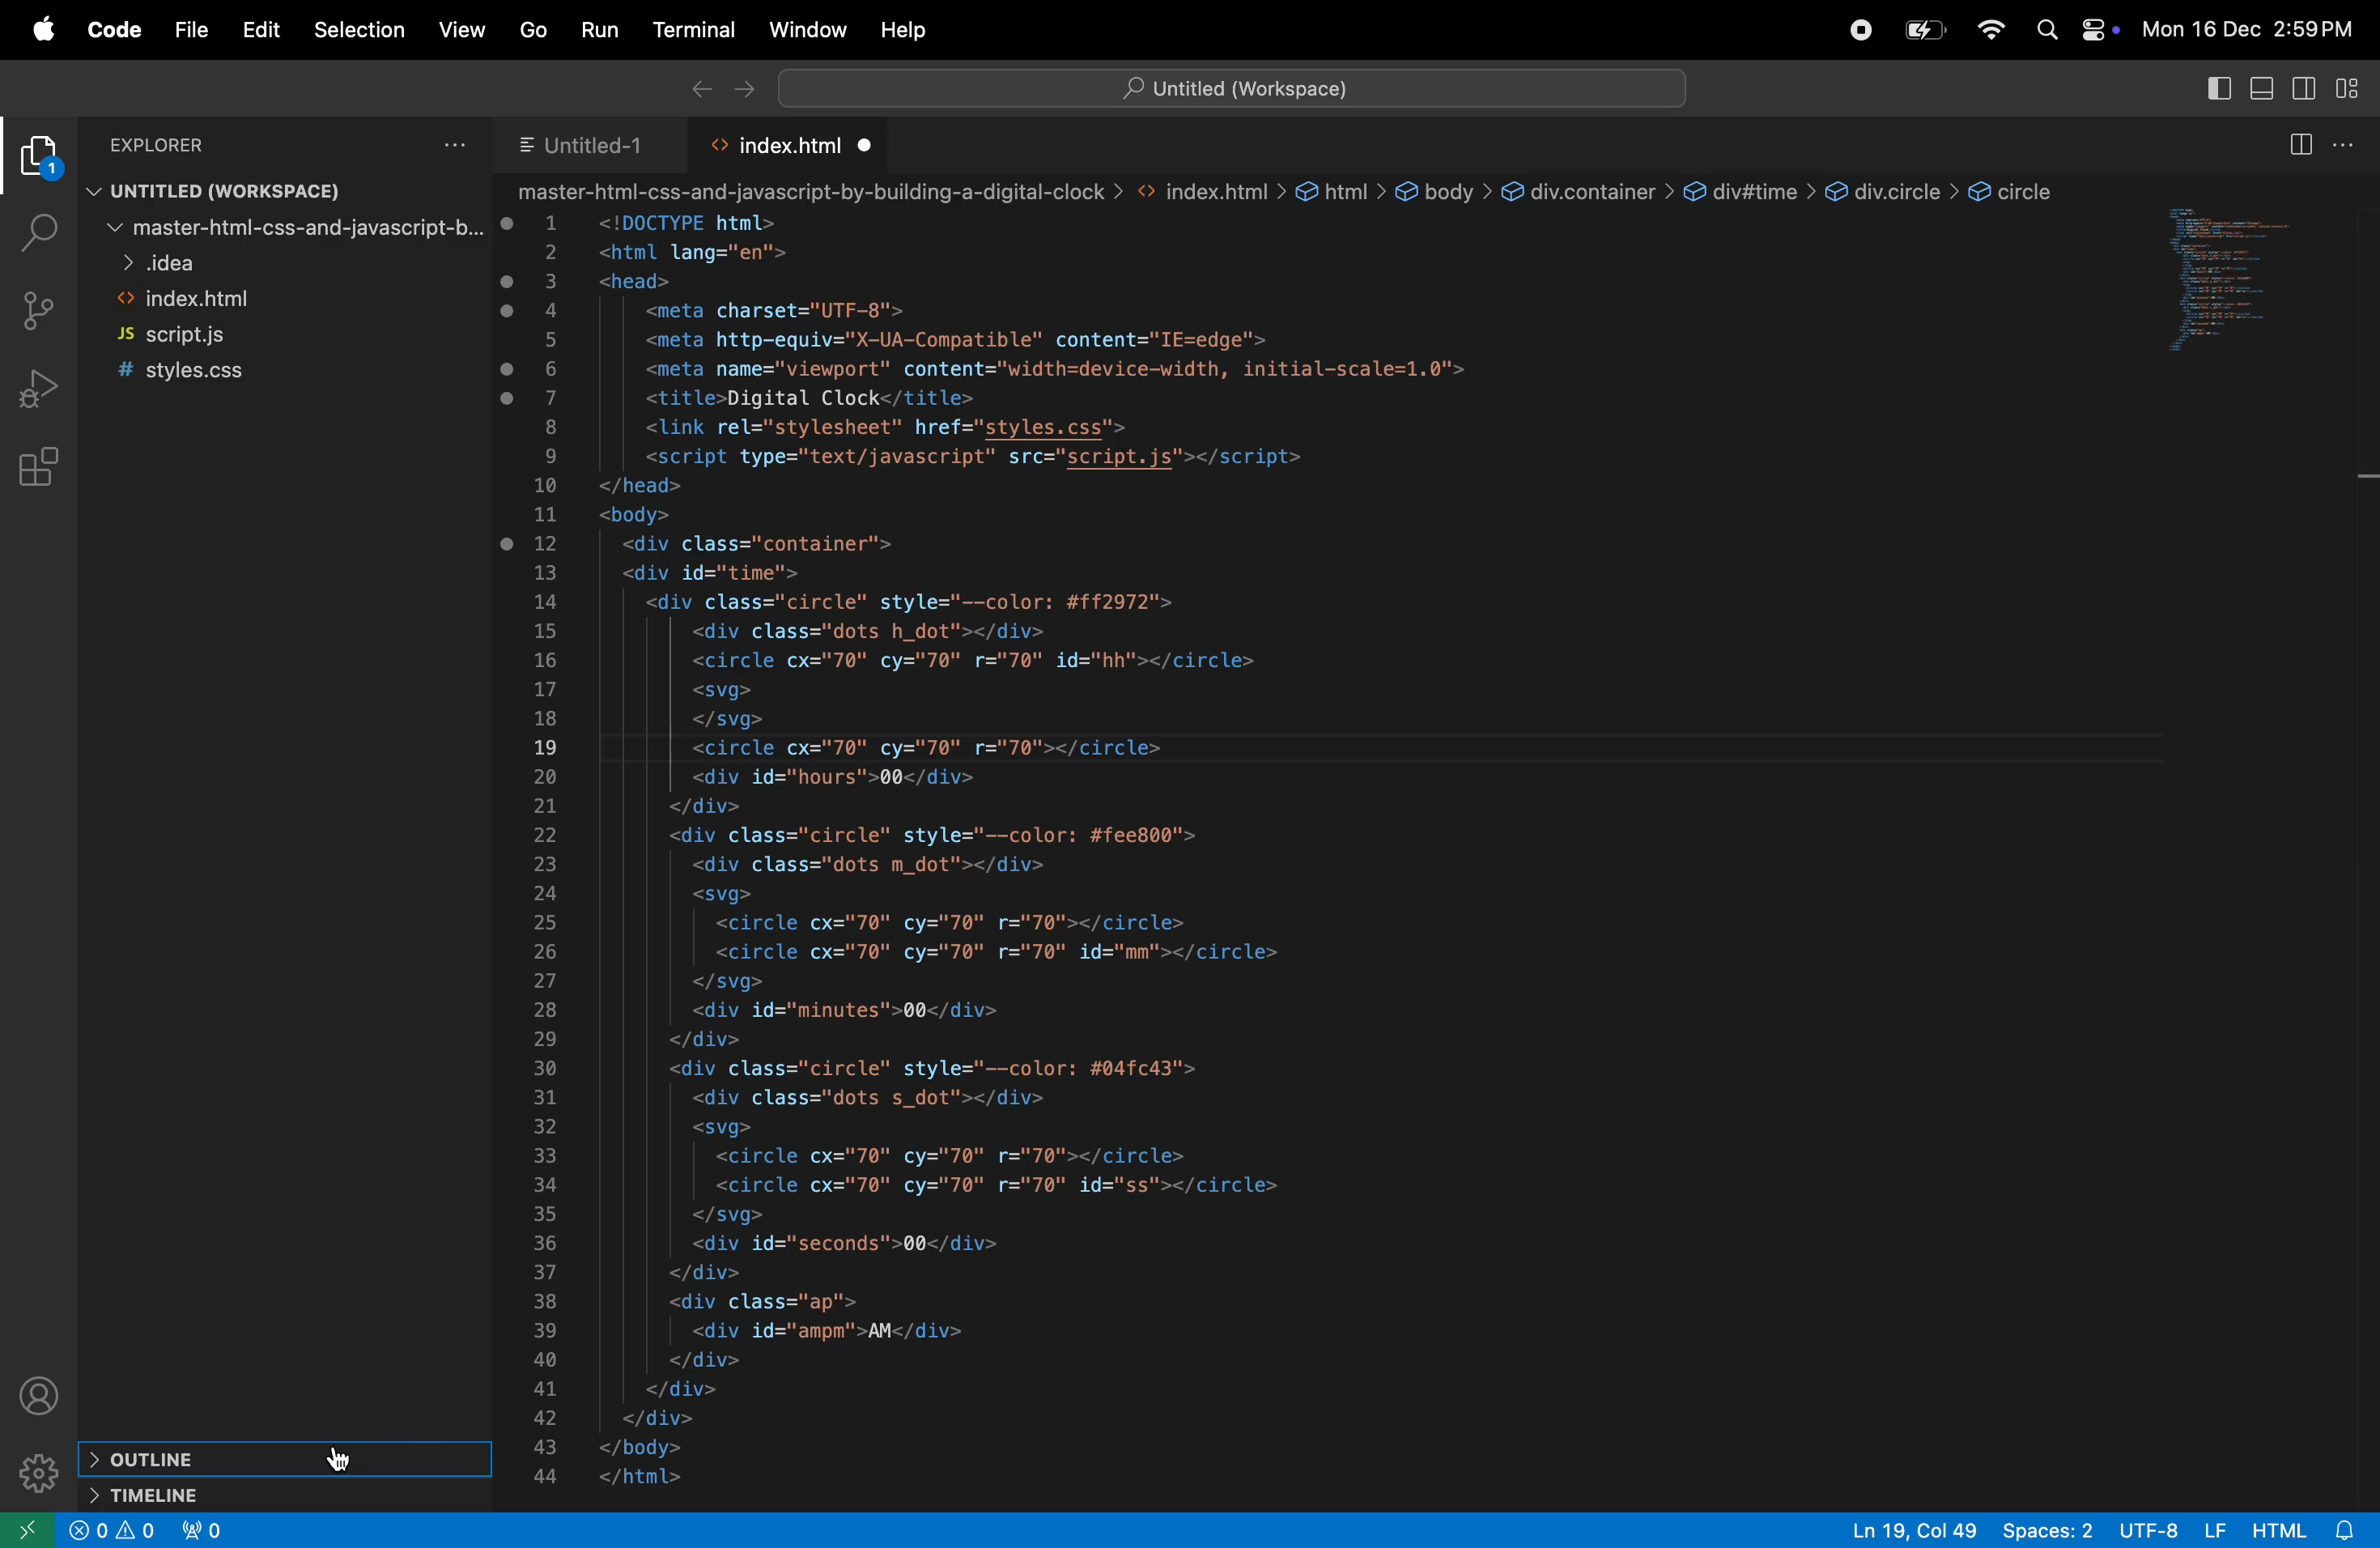 The width and height of the screenshot is (2380, 1548). Describe the element at coordinates (175, 142) in the screenshot. I see `explorer` at that location.